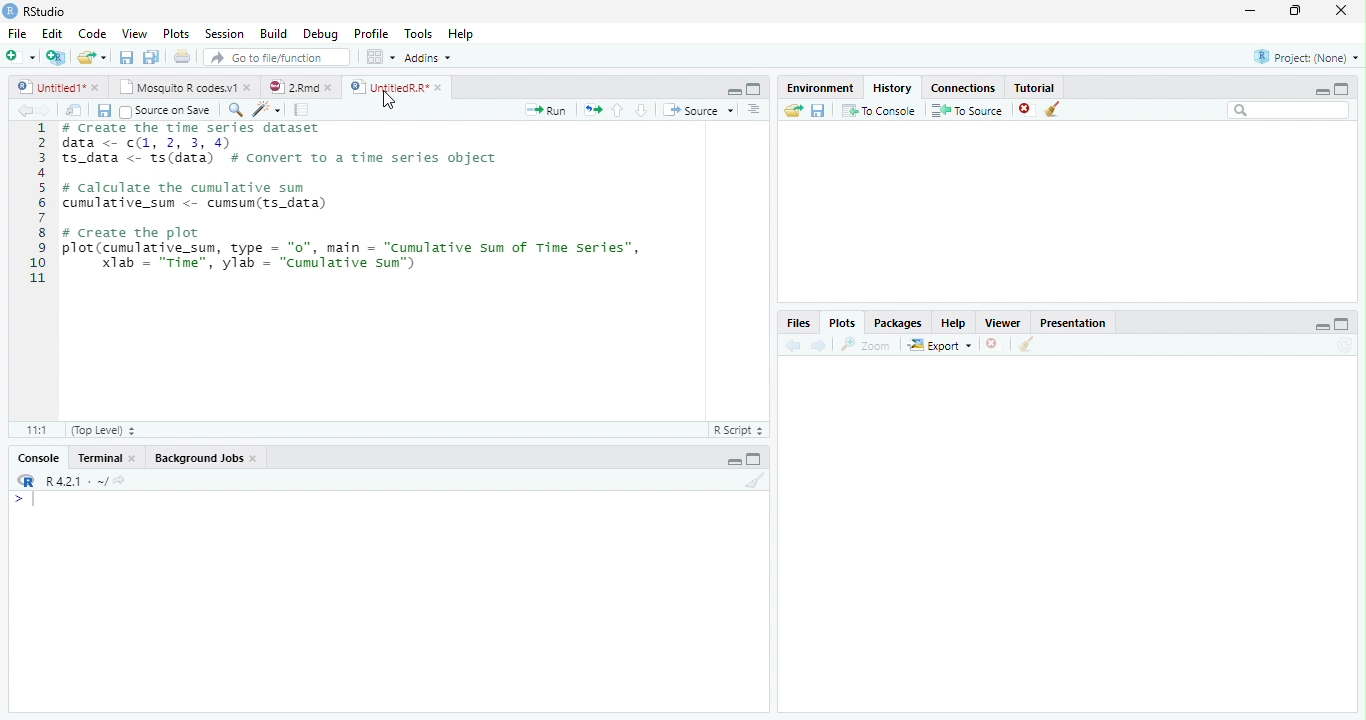 The width and height of the screenshot is (1366, 720). Describe the element at coordinates (896, 323) in the screenshot. I see `Packages` at that location.